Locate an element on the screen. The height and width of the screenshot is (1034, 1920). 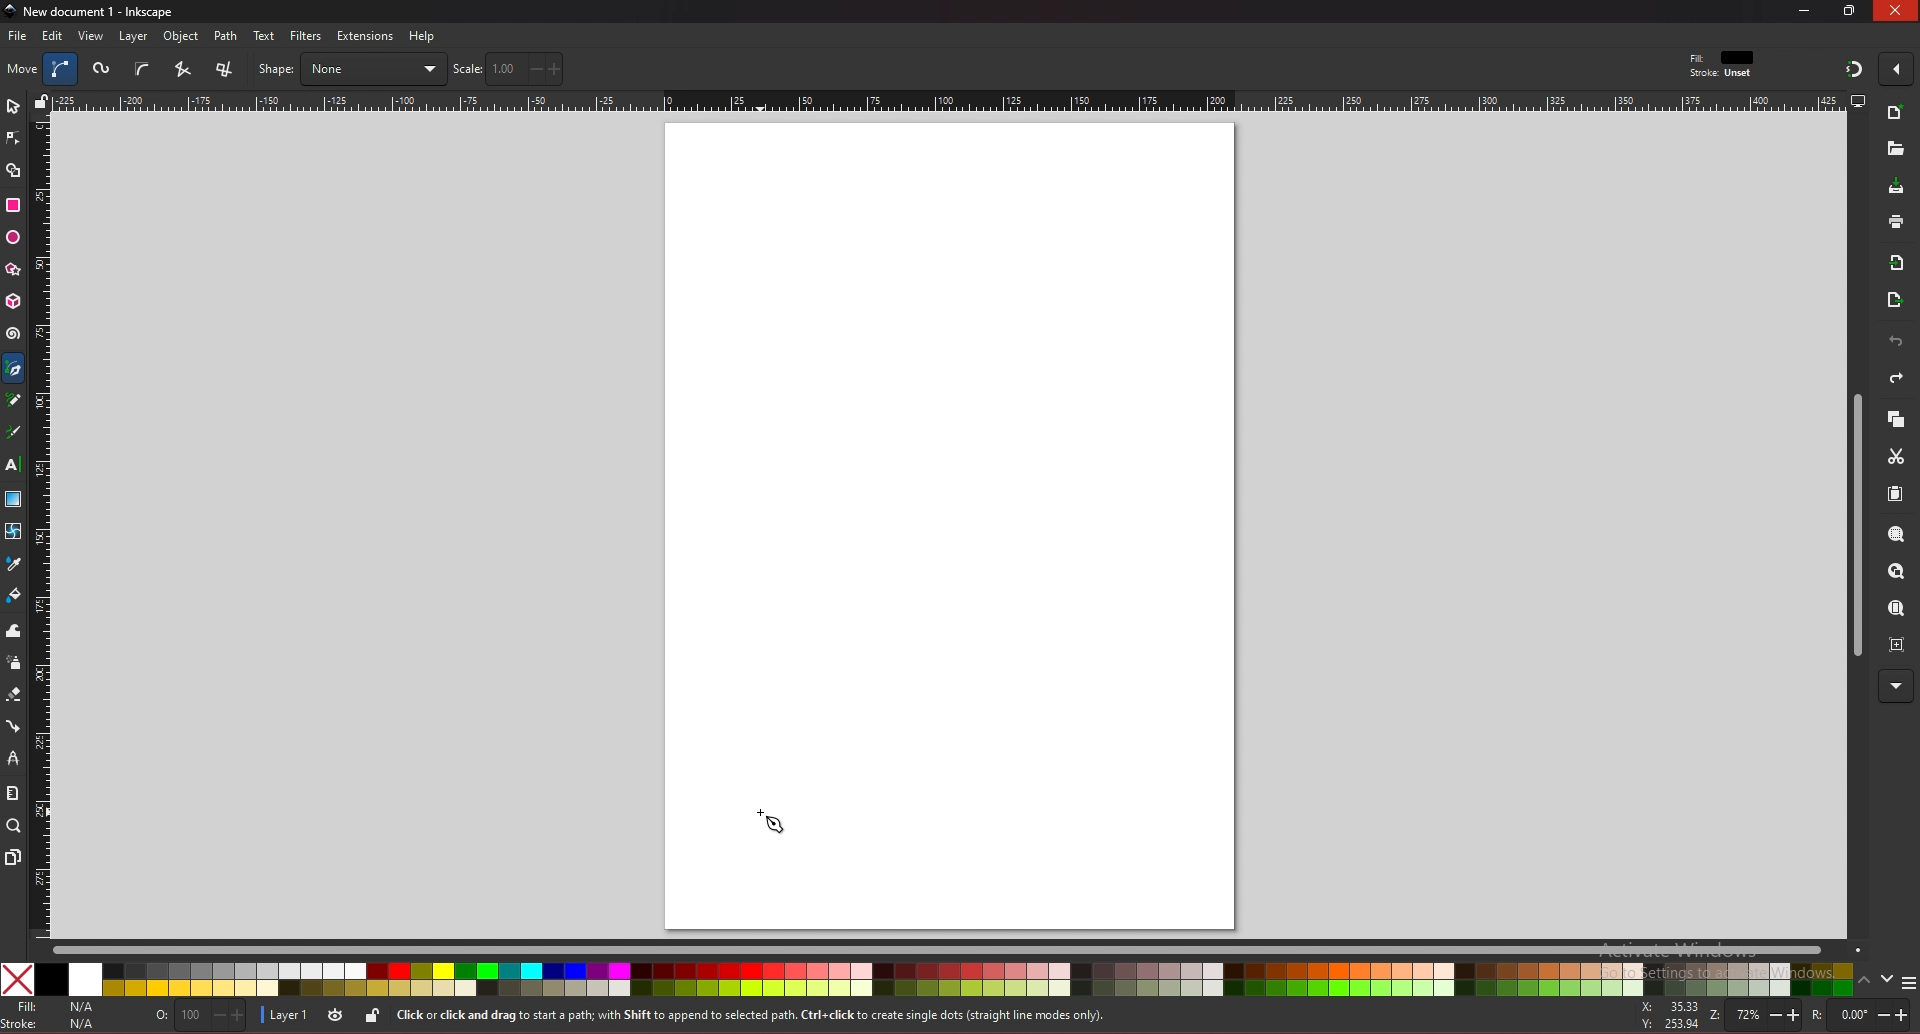
pencil is located at coordinates (19, 401).